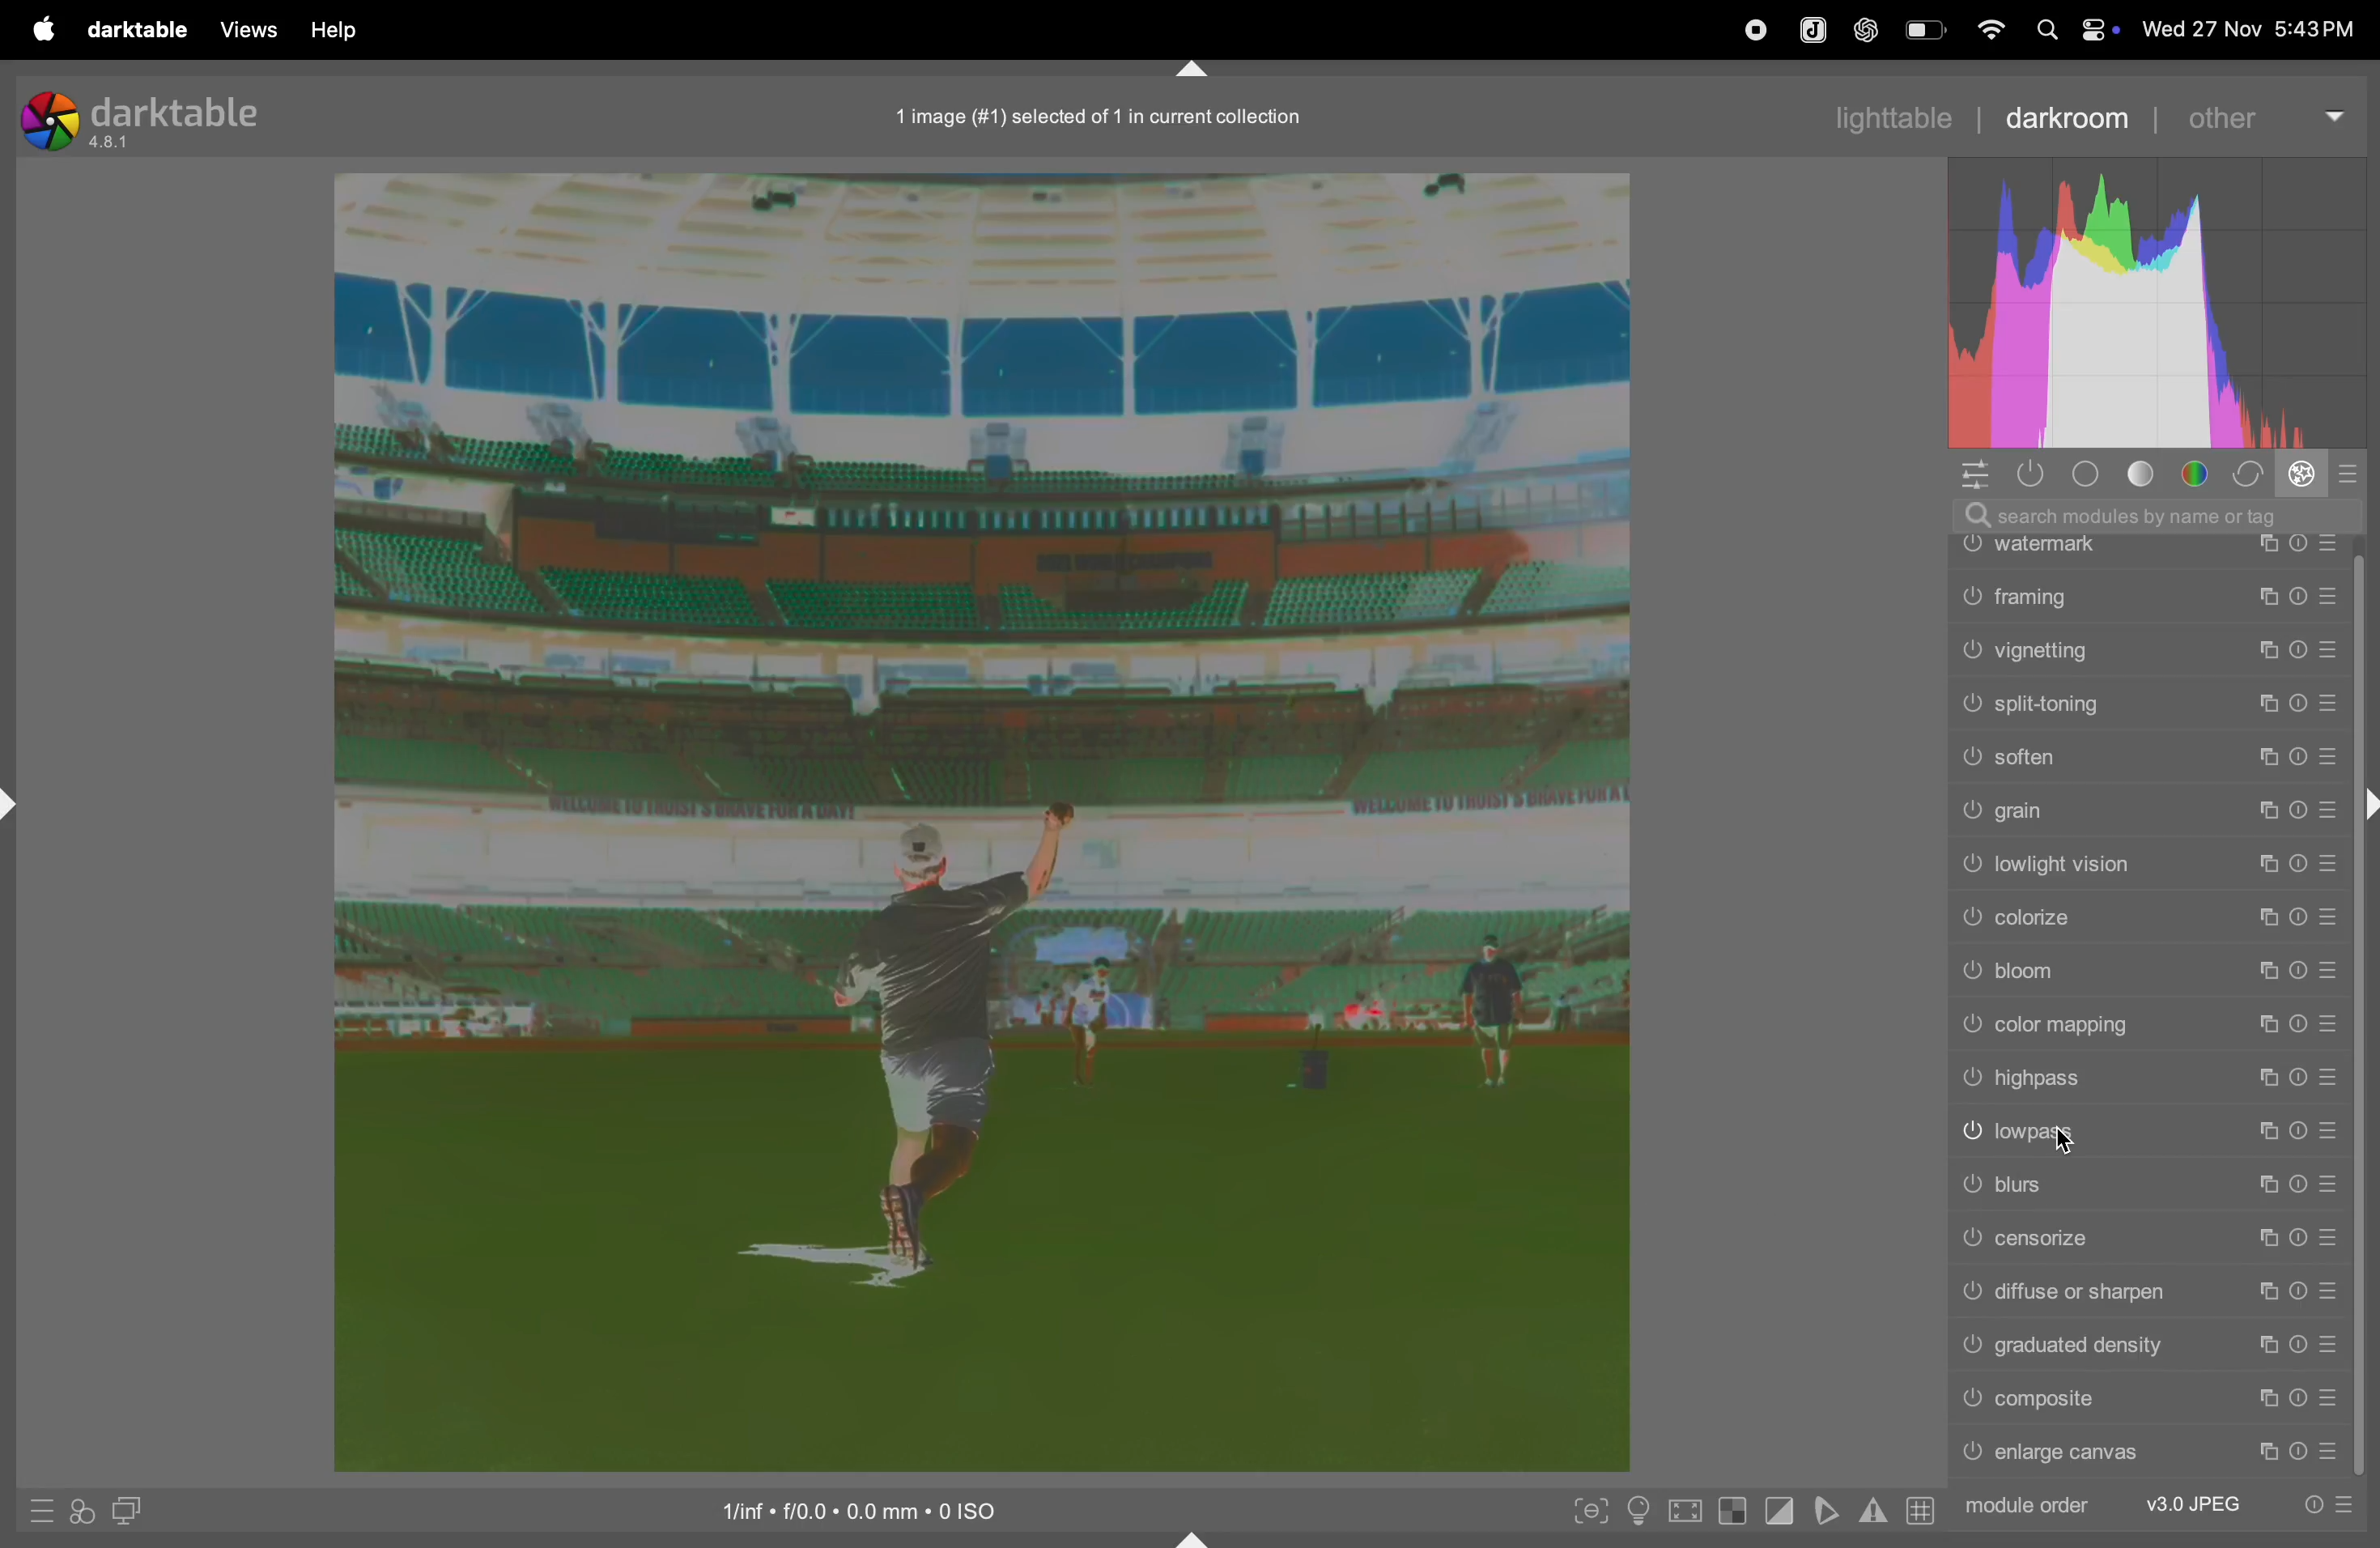  What do you see at coordinates (2148, 1398) in the screenshot?
I see `composite digital` at bounding box center [2148, 1398].